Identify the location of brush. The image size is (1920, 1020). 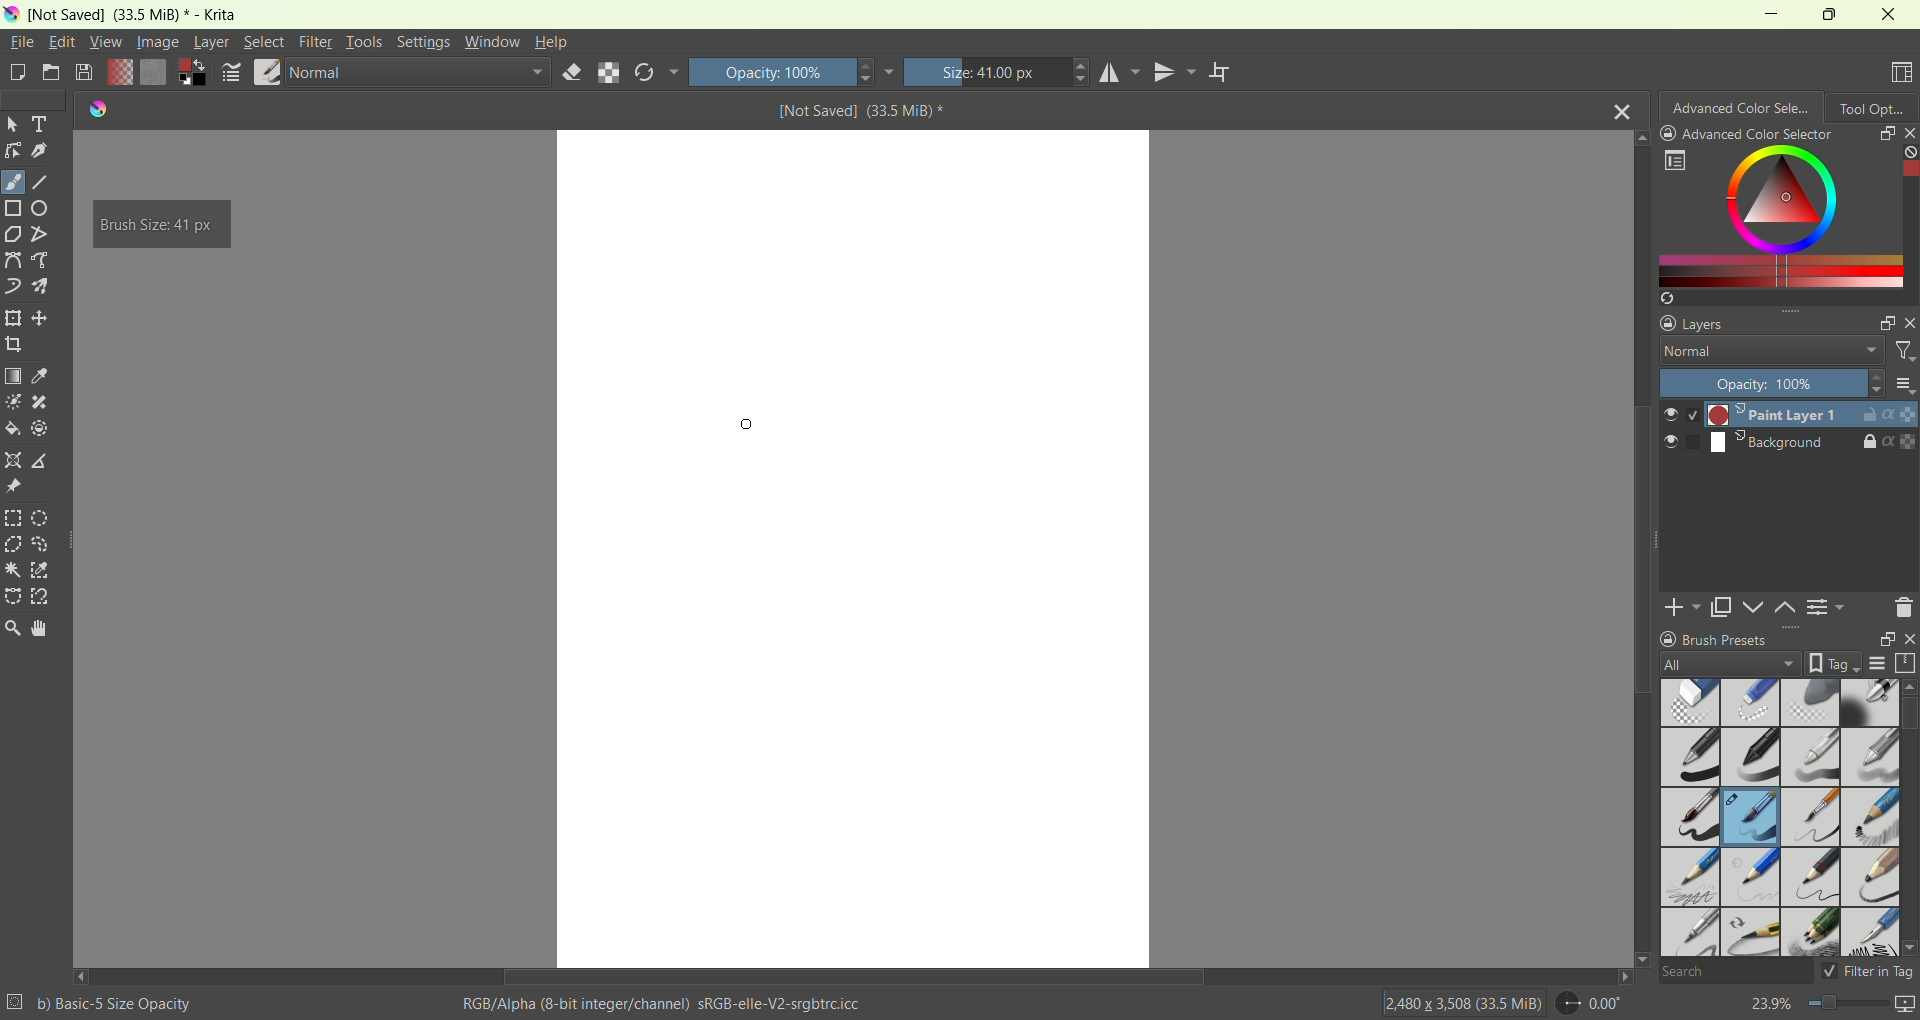
(268, 74).